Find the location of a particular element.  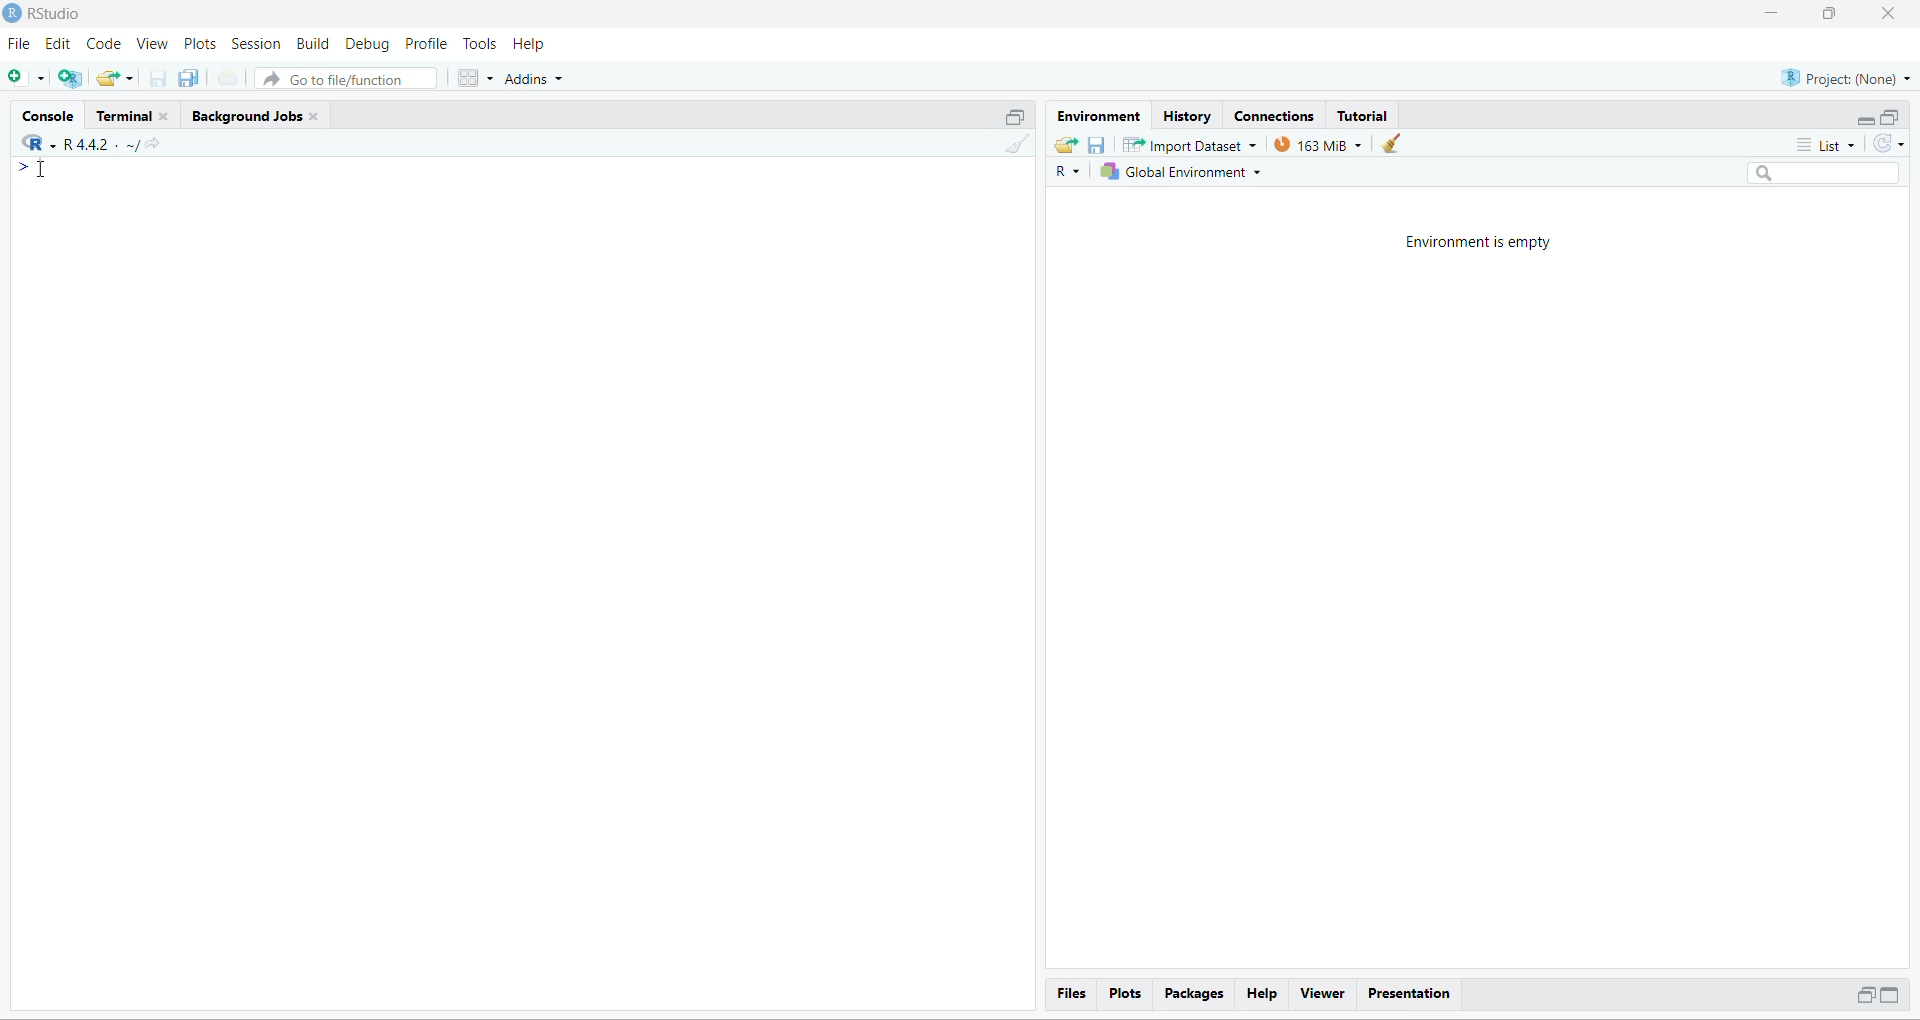

Tools is located at coordinates (478, 44).